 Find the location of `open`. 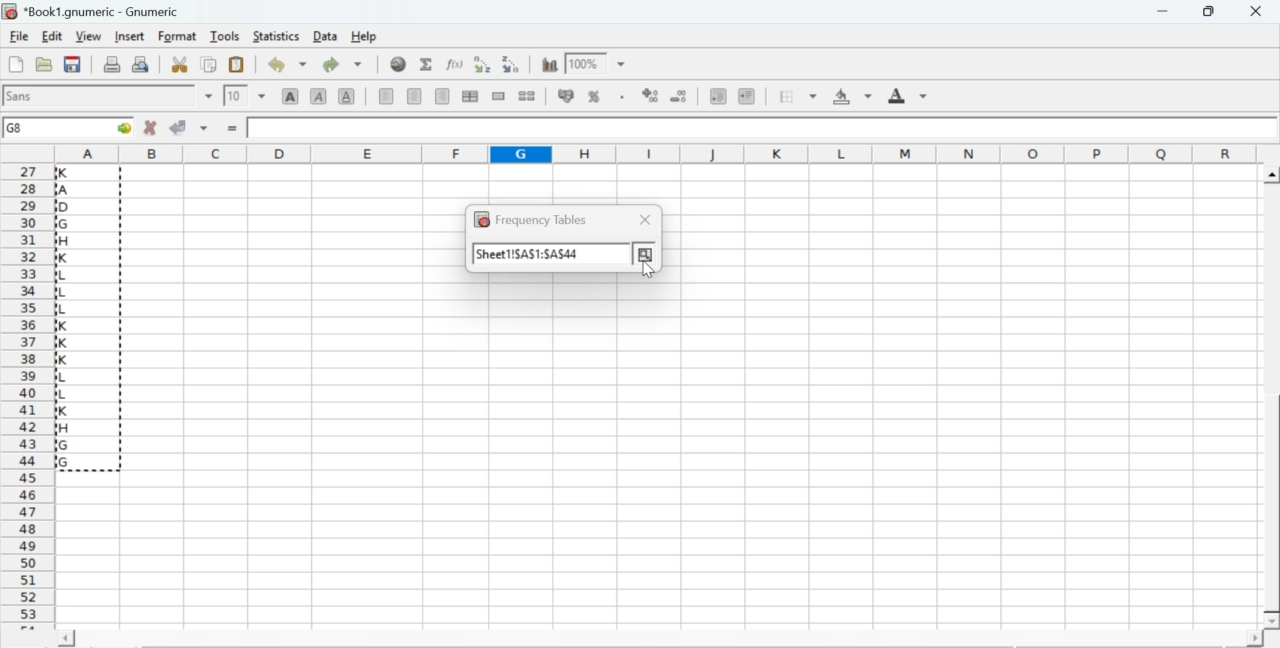

open is located at coordinates (42, 64).